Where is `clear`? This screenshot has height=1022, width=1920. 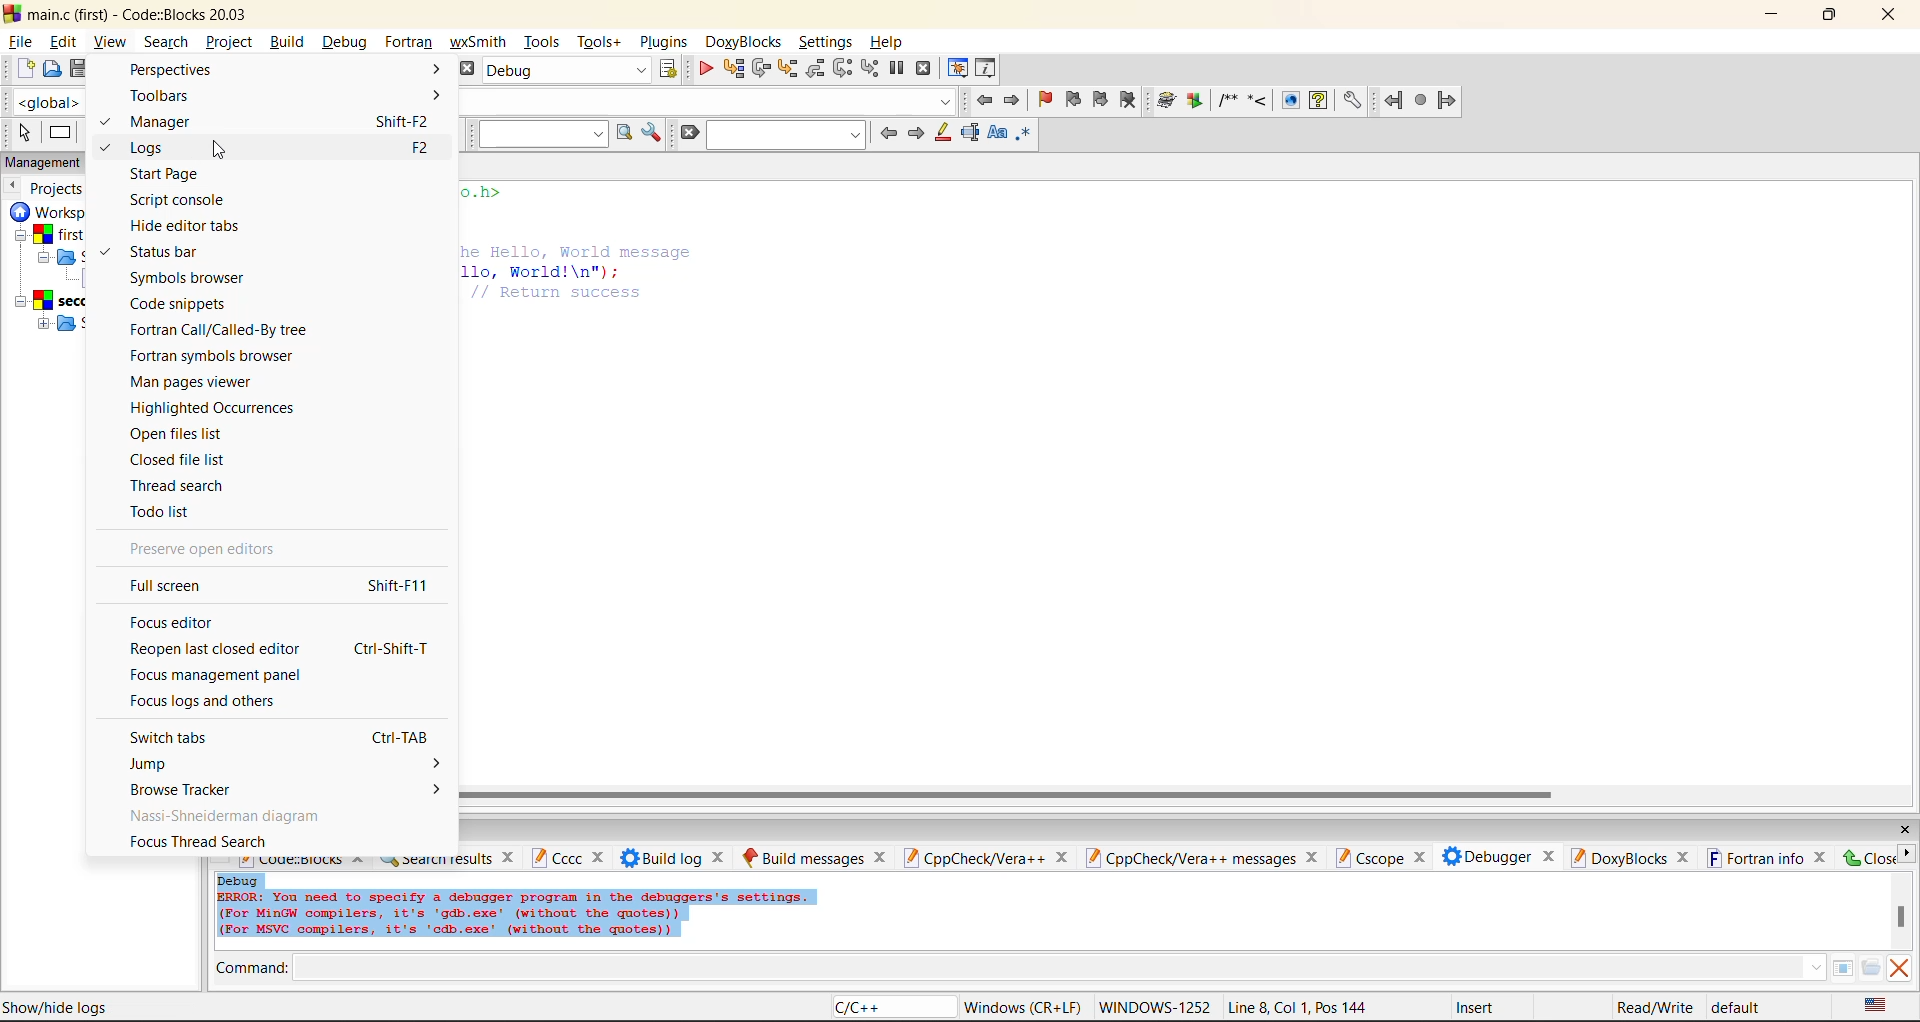 clear is located at coordinates (686, 133).